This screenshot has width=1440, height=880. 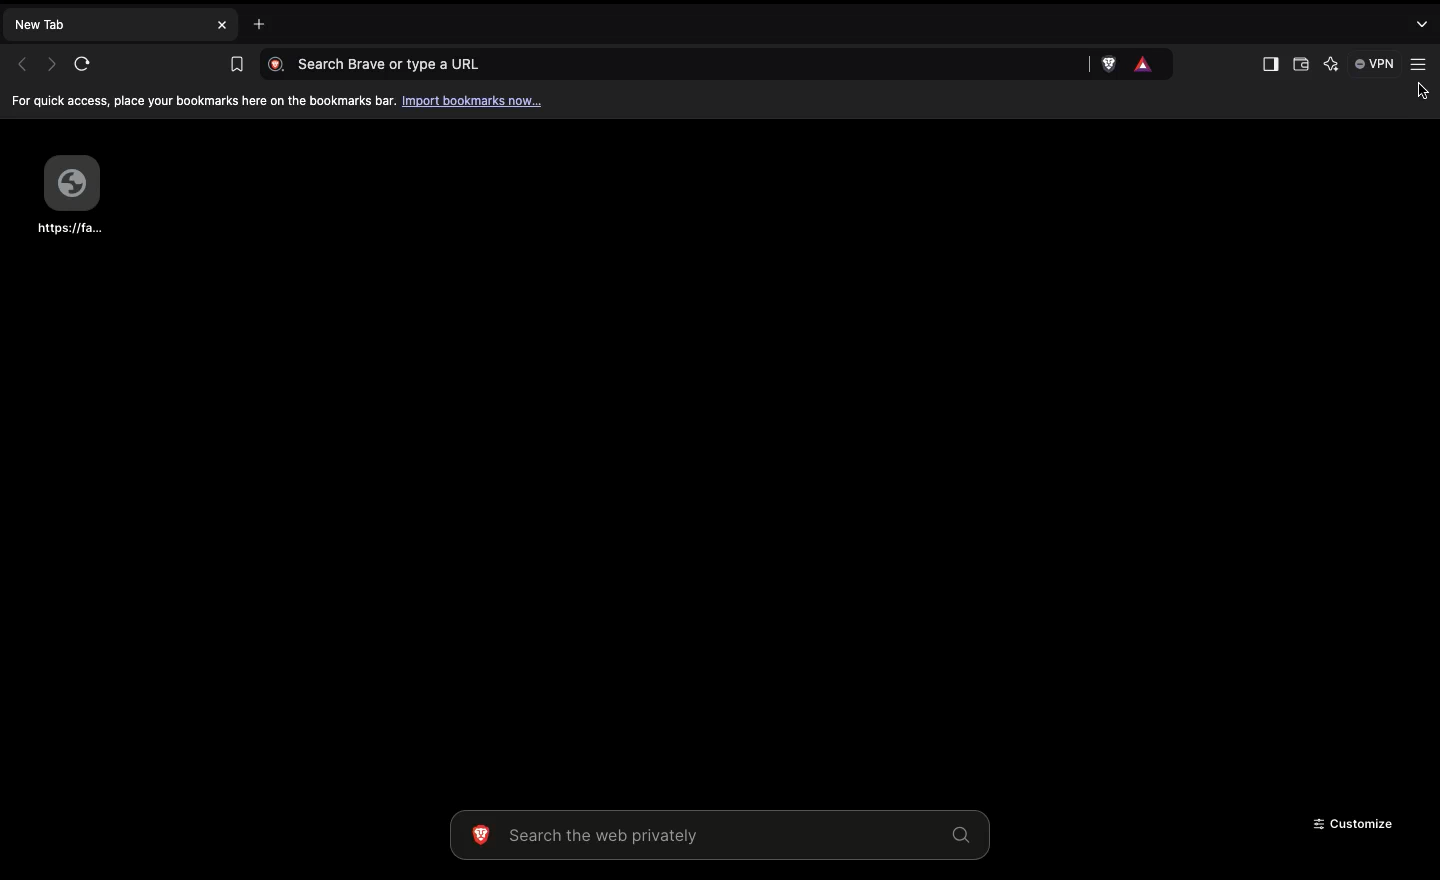 I want to click on Webpage, so click(x=69, y=193).